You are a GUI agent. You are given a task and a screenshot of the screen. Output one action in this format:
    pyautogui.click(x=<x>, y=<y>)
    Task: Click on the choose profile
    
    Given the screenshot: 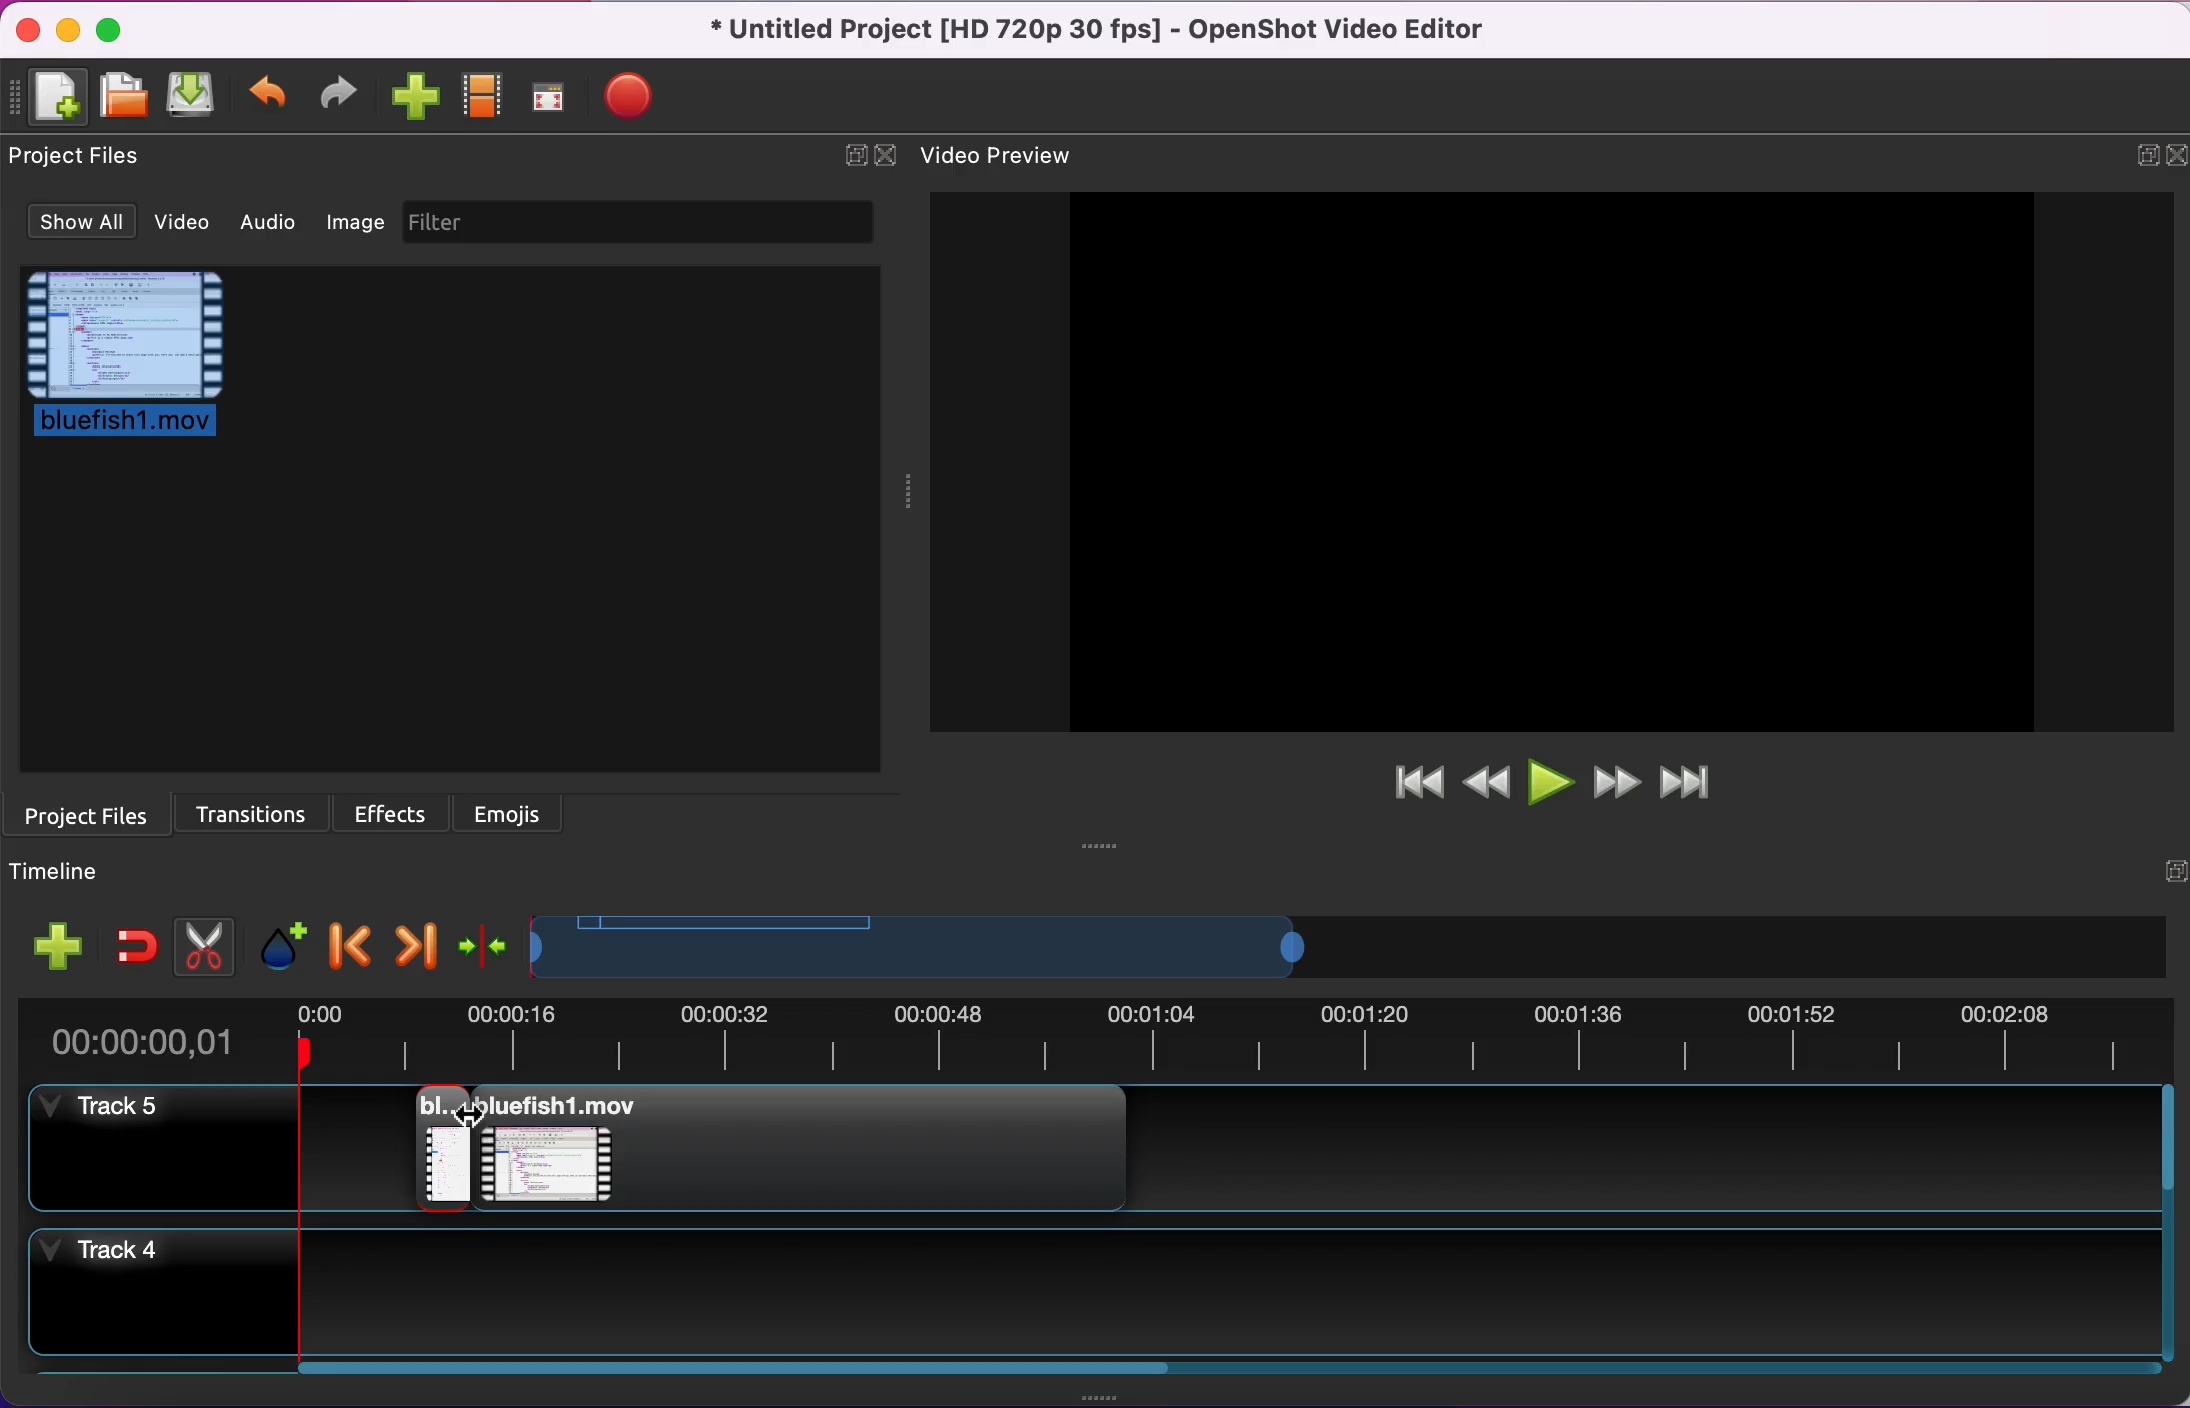 What is the action you would take?
    pyautogui.click(x=483, y=93)
    